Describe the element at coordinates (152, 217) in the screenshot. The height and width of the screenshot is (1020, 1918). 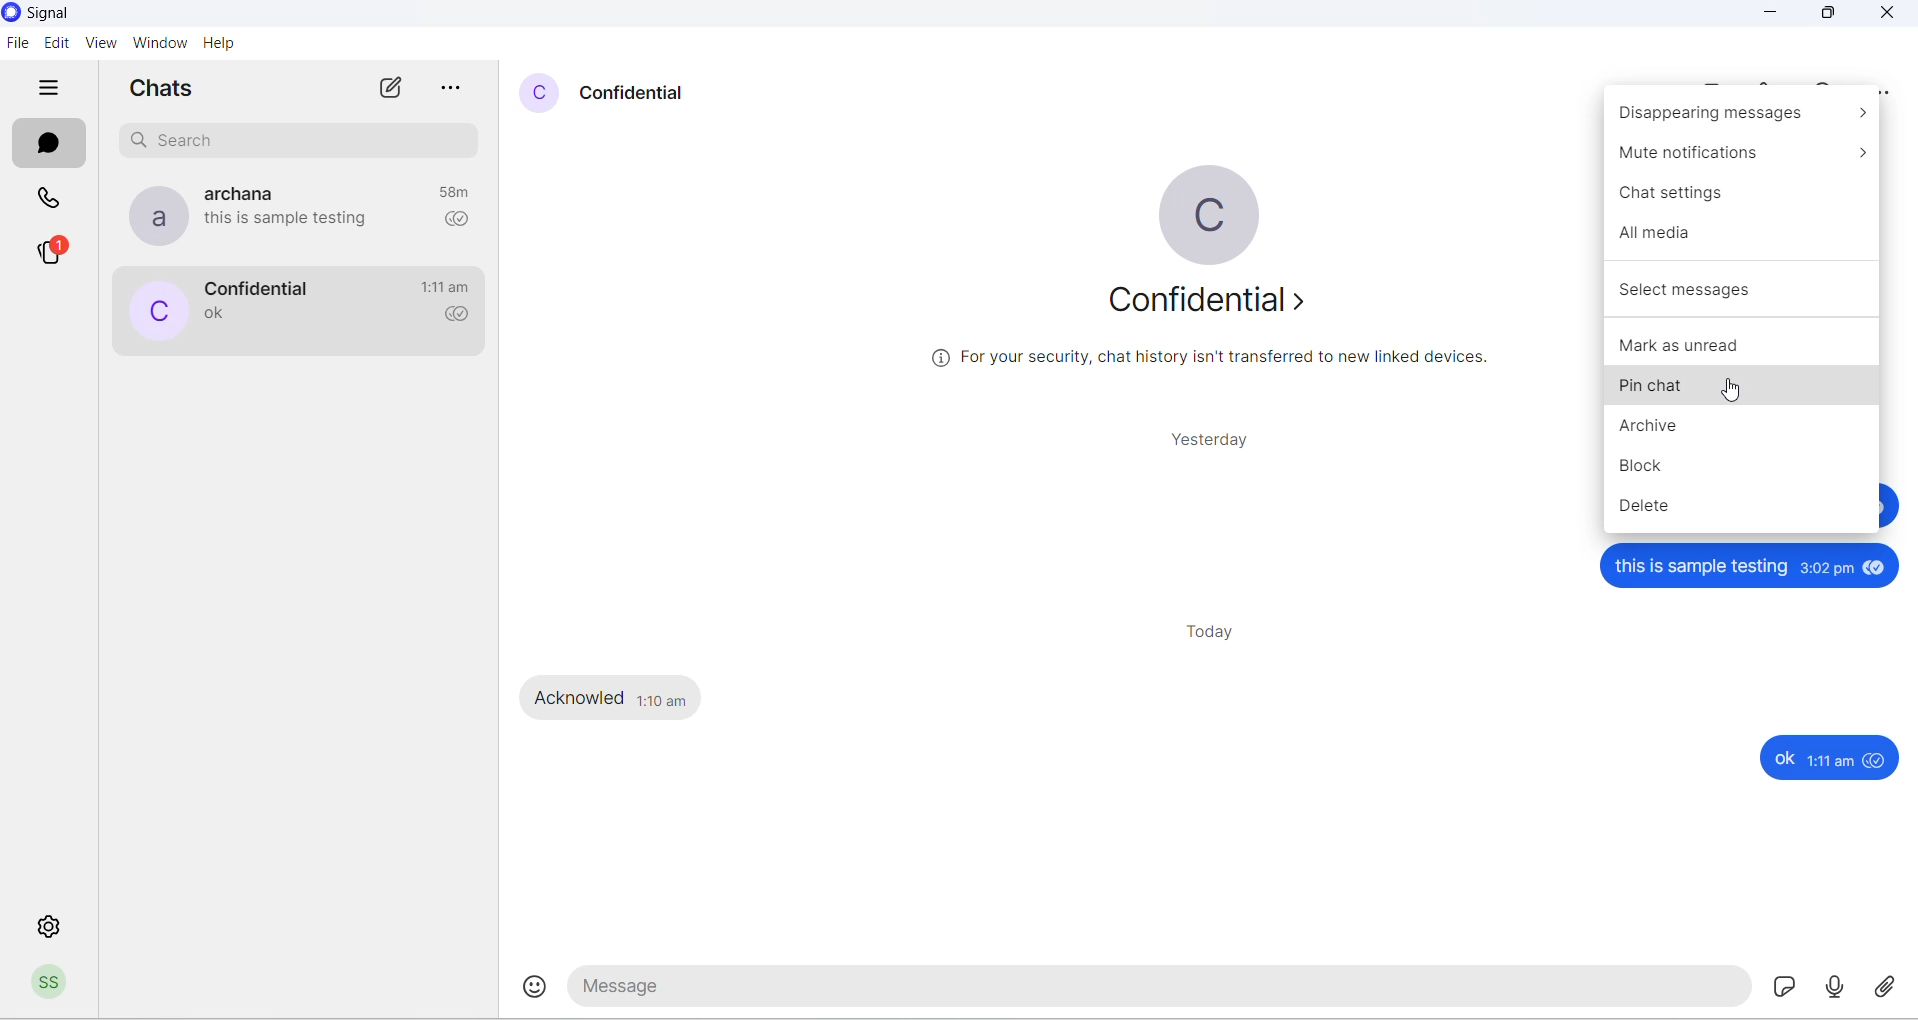
I see `profile picture` at that location.